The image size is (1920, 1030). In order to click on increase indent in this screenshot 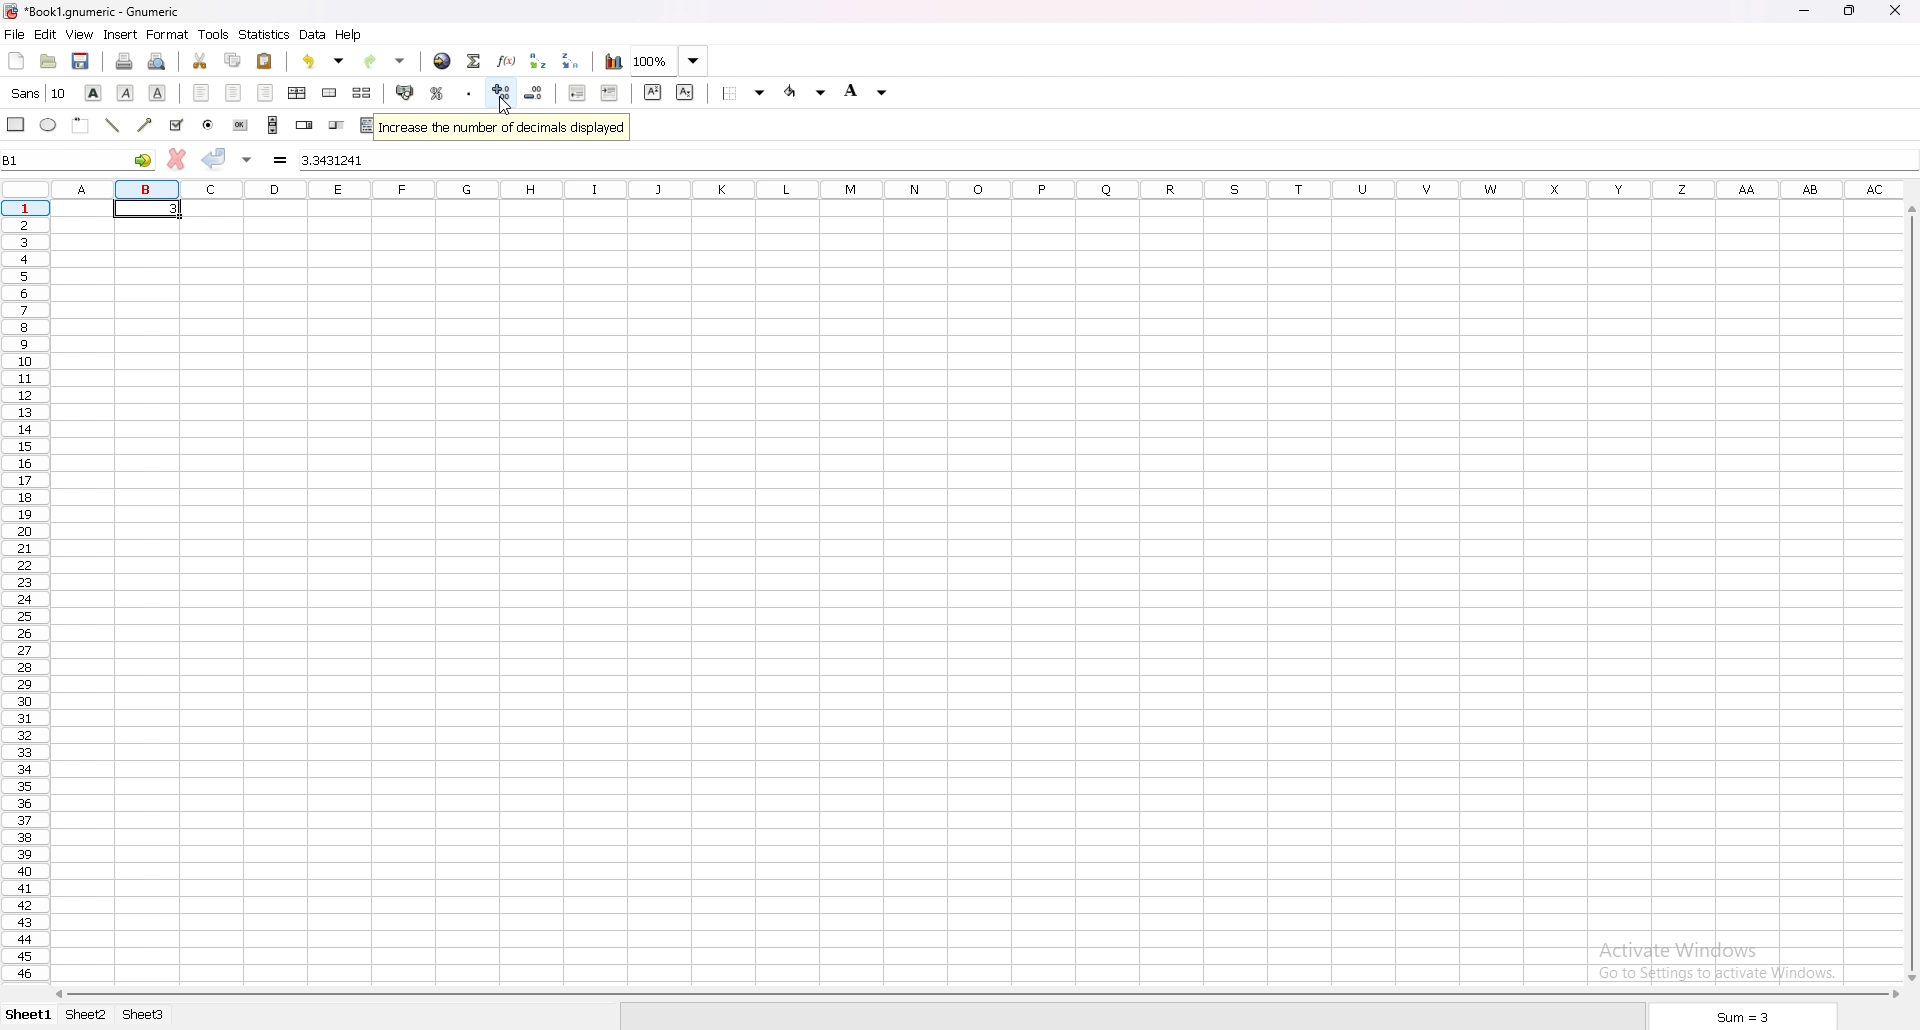, I will do `click(609, 94)`.